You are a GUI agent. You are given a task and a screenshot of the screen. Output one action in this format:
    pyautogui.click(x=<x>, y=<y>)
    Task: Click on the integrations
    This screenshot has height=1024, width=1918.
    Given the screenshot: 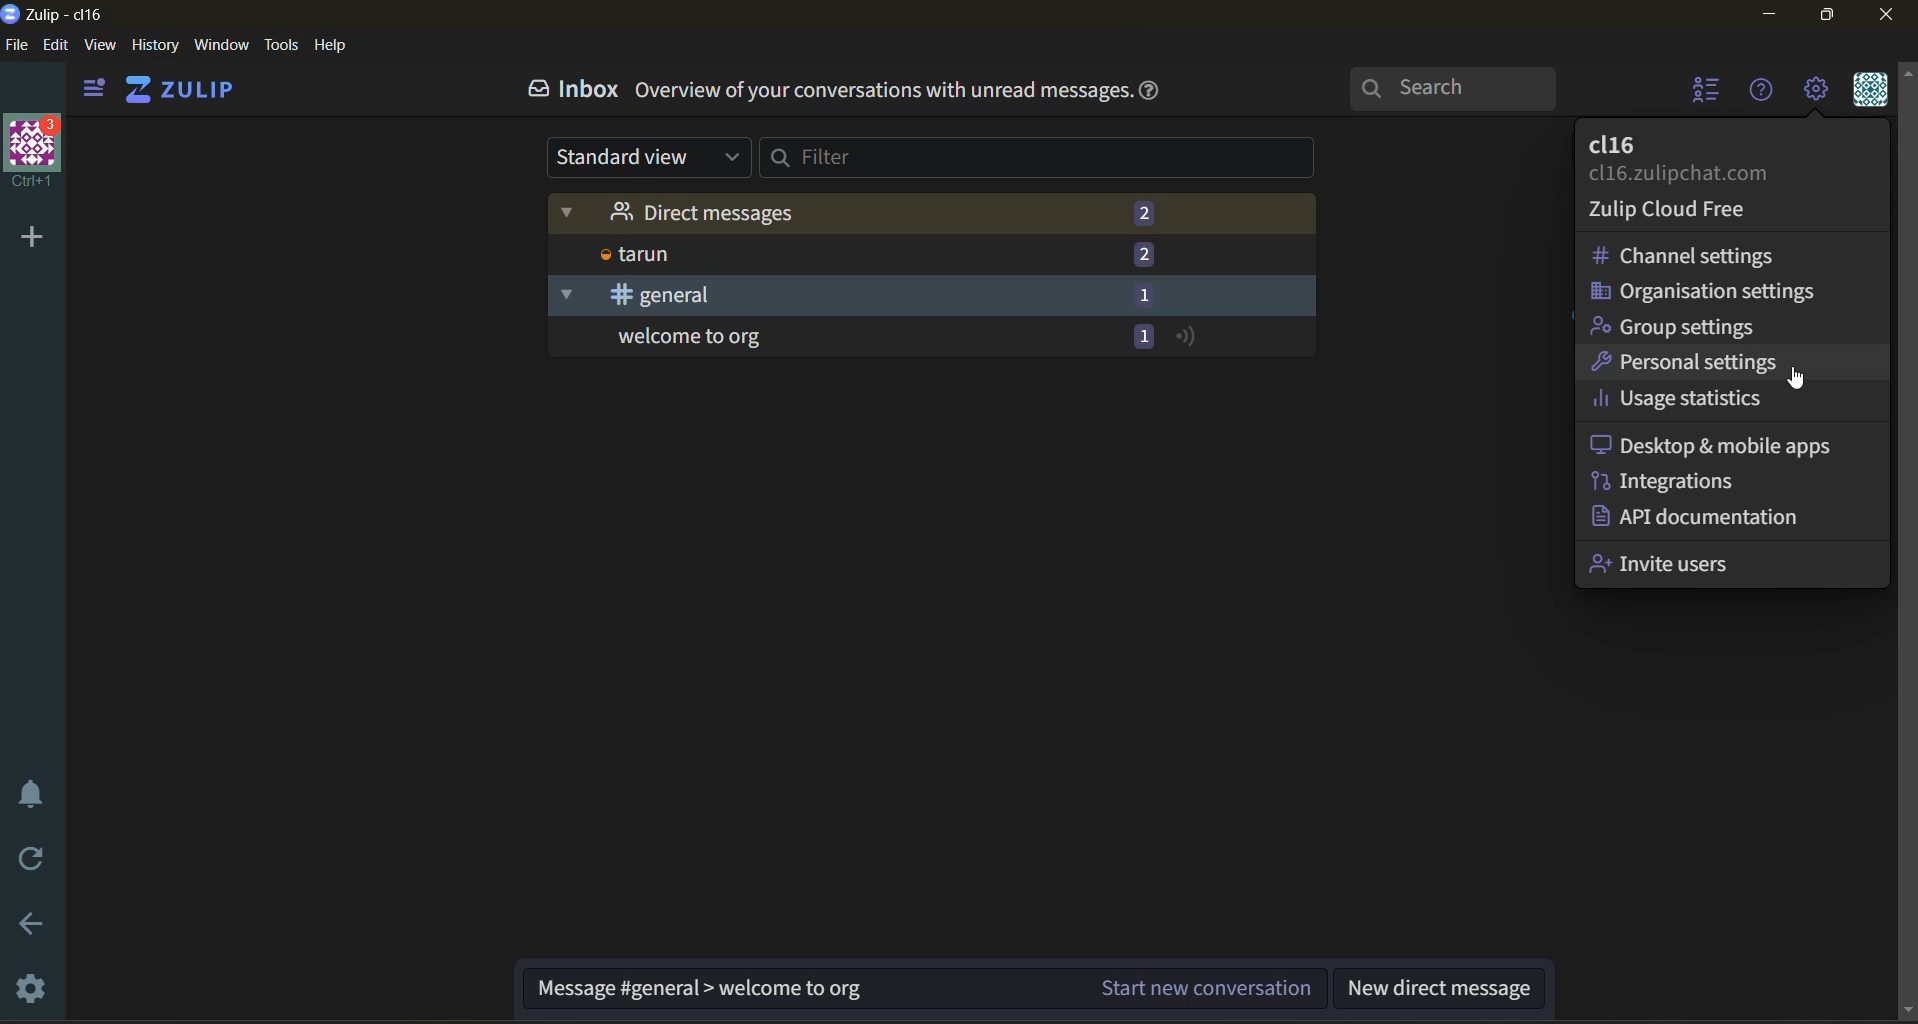 What is the action you would take?
    pyautogui.click(x=1730, y=479)
    